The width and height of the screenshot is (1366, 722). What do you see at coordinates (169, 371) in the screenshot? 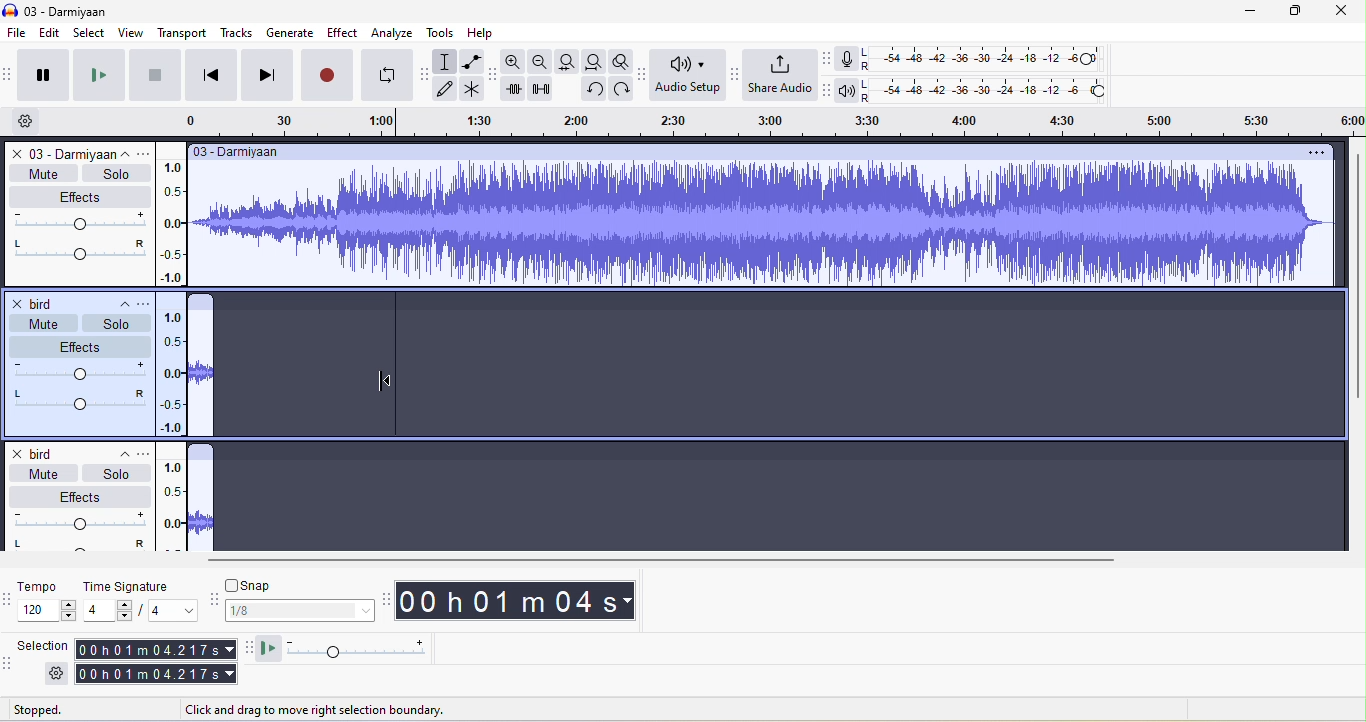
I see `linear` at bounding box center [169, 371].